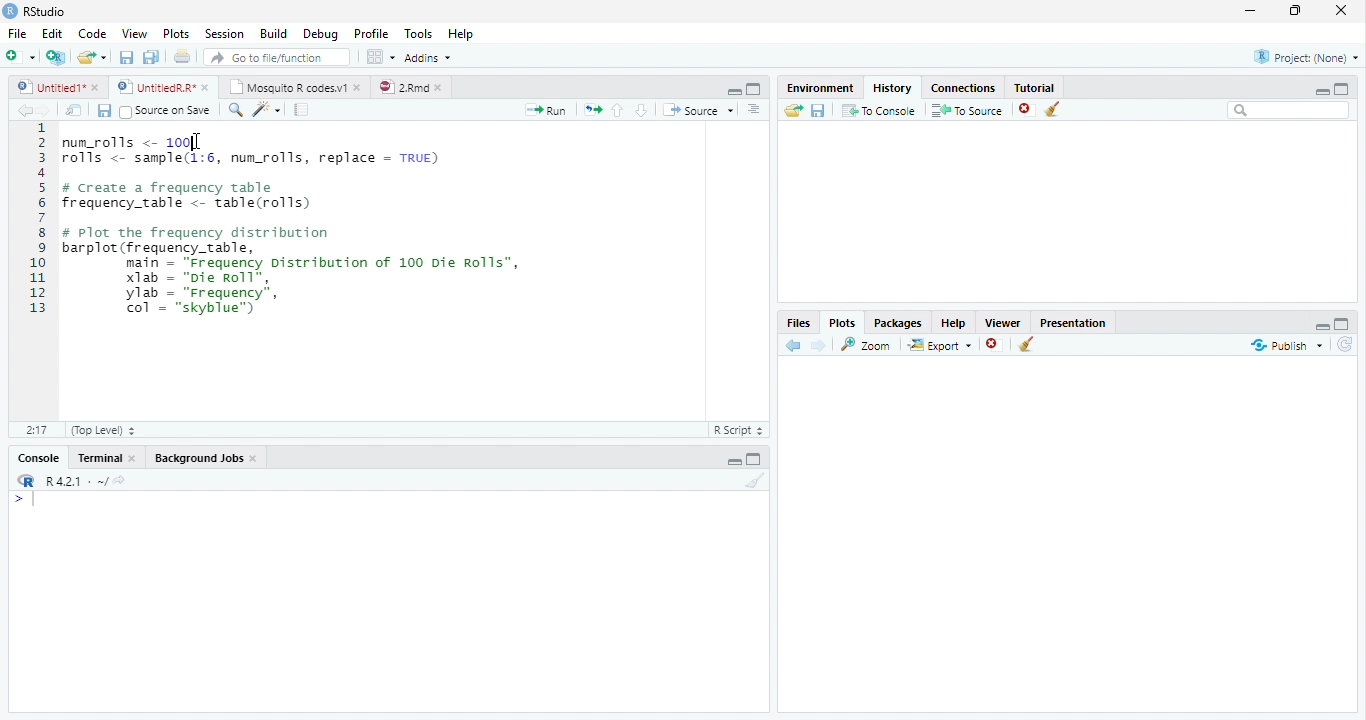 The width and height of the screenshot is (1366, 720). Describe the element at coordinates (38, 457) in the screenshot. I see `Console` at that location.